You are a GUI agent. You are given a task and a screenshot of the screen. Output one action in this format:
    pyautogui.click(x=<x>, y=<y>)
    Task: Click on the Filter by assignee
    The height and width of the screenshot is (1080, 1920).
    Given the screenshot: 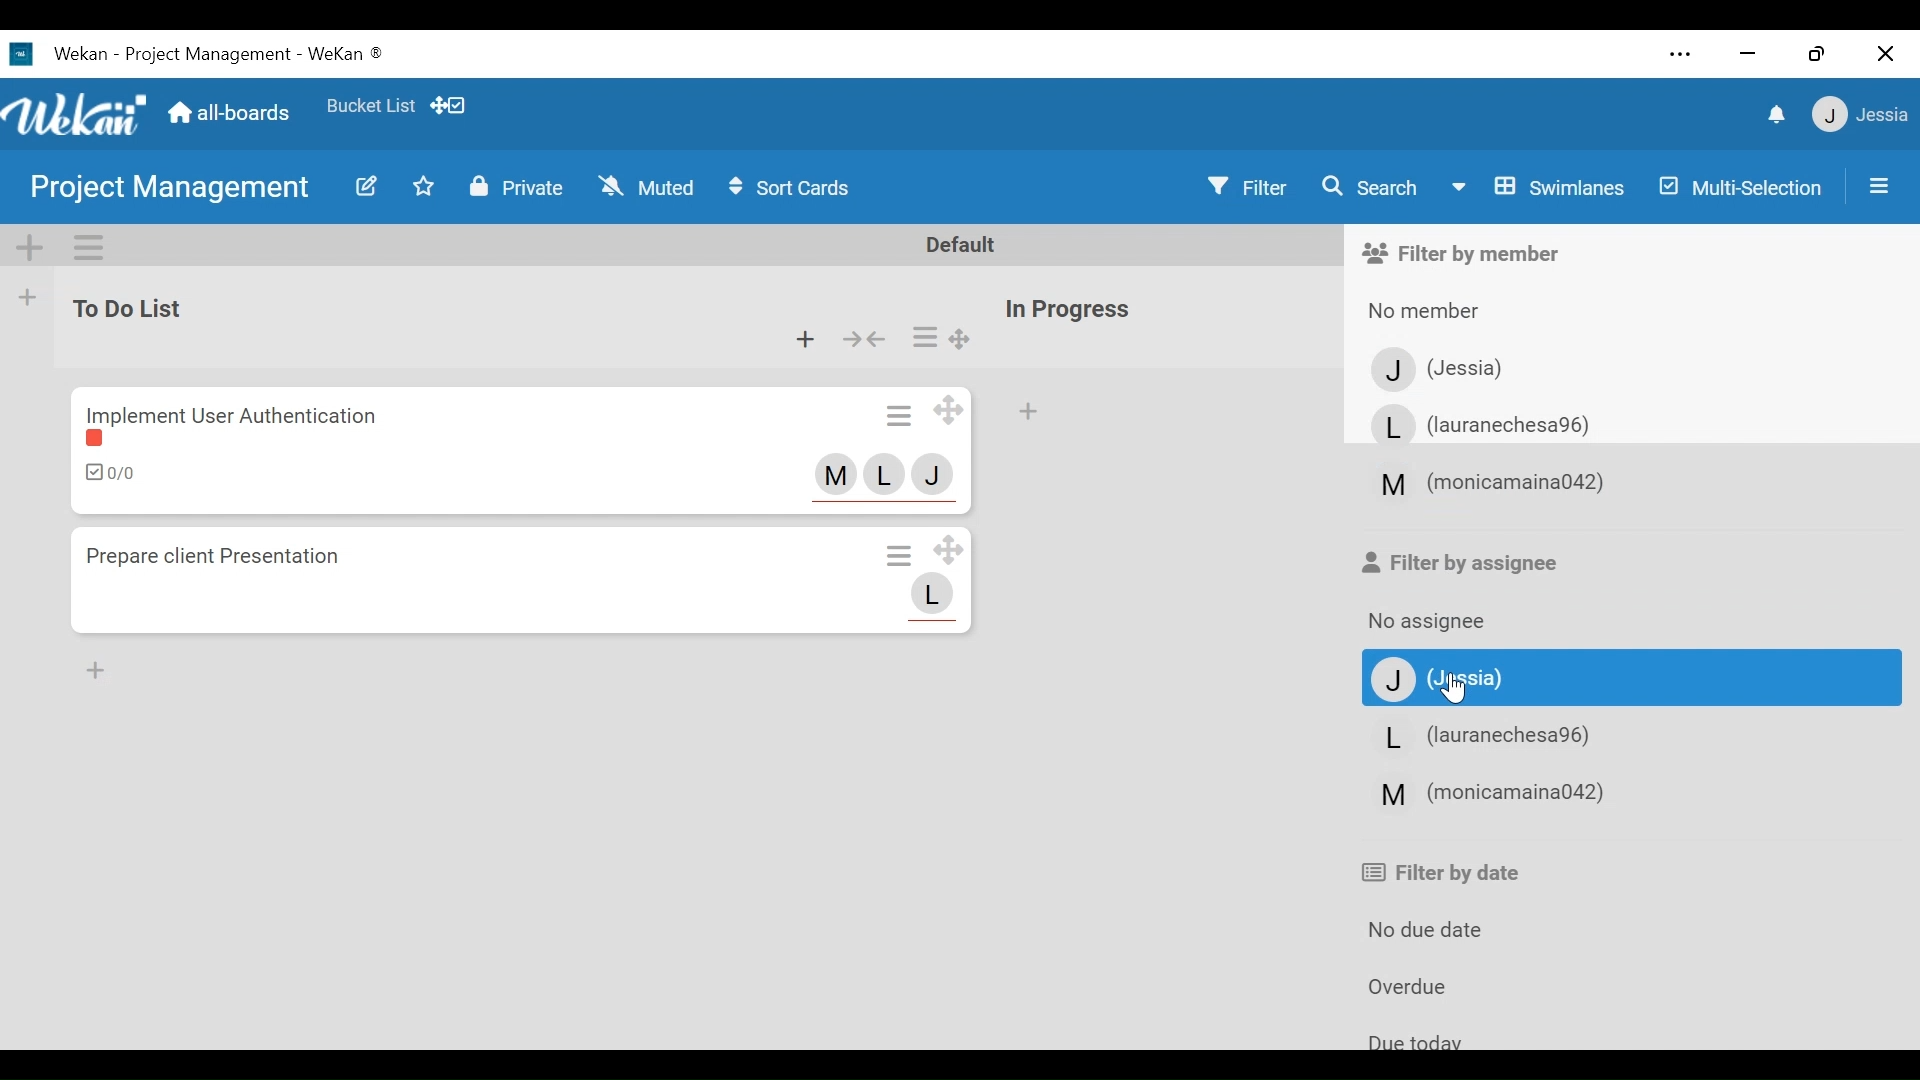 What is the action you would take?
    pyautogui.click(x=1484, y=564)
    